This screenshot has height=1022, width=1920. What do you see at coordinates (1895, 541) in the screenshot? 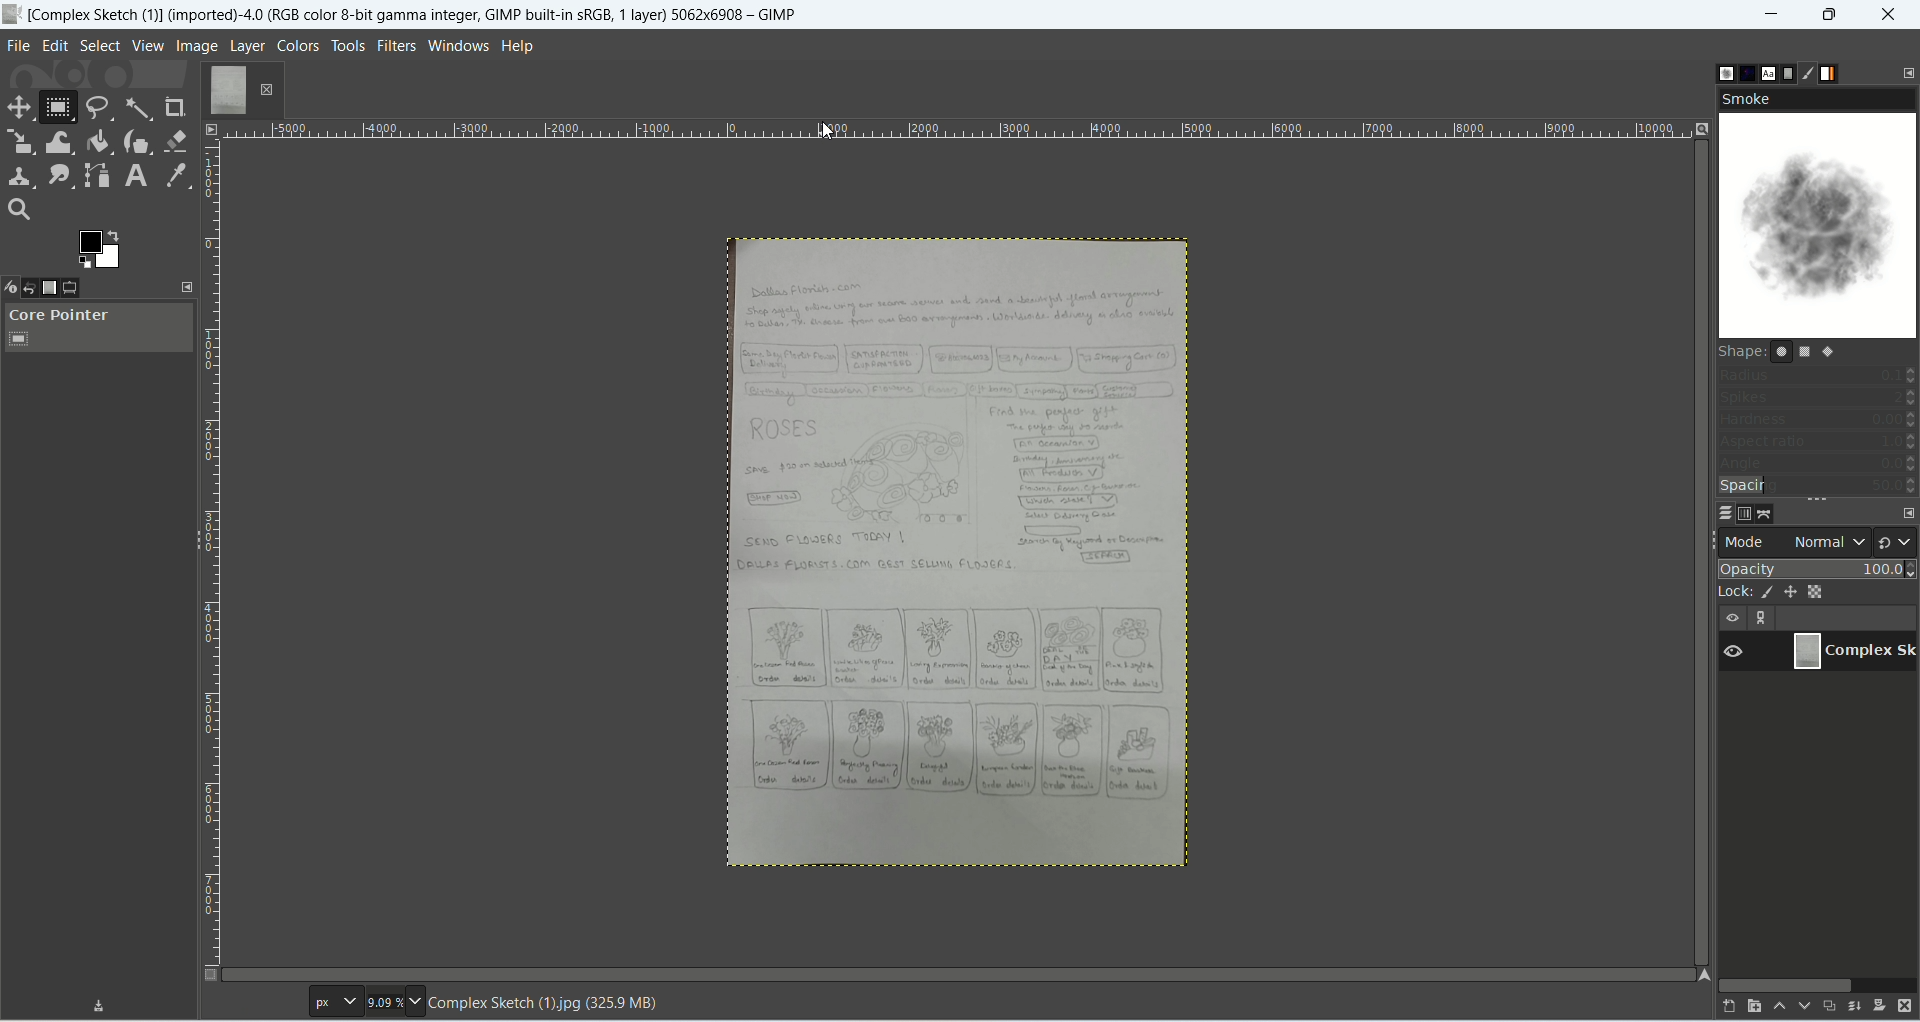
I see `switch to another group` at bounding box center [1895, 541].